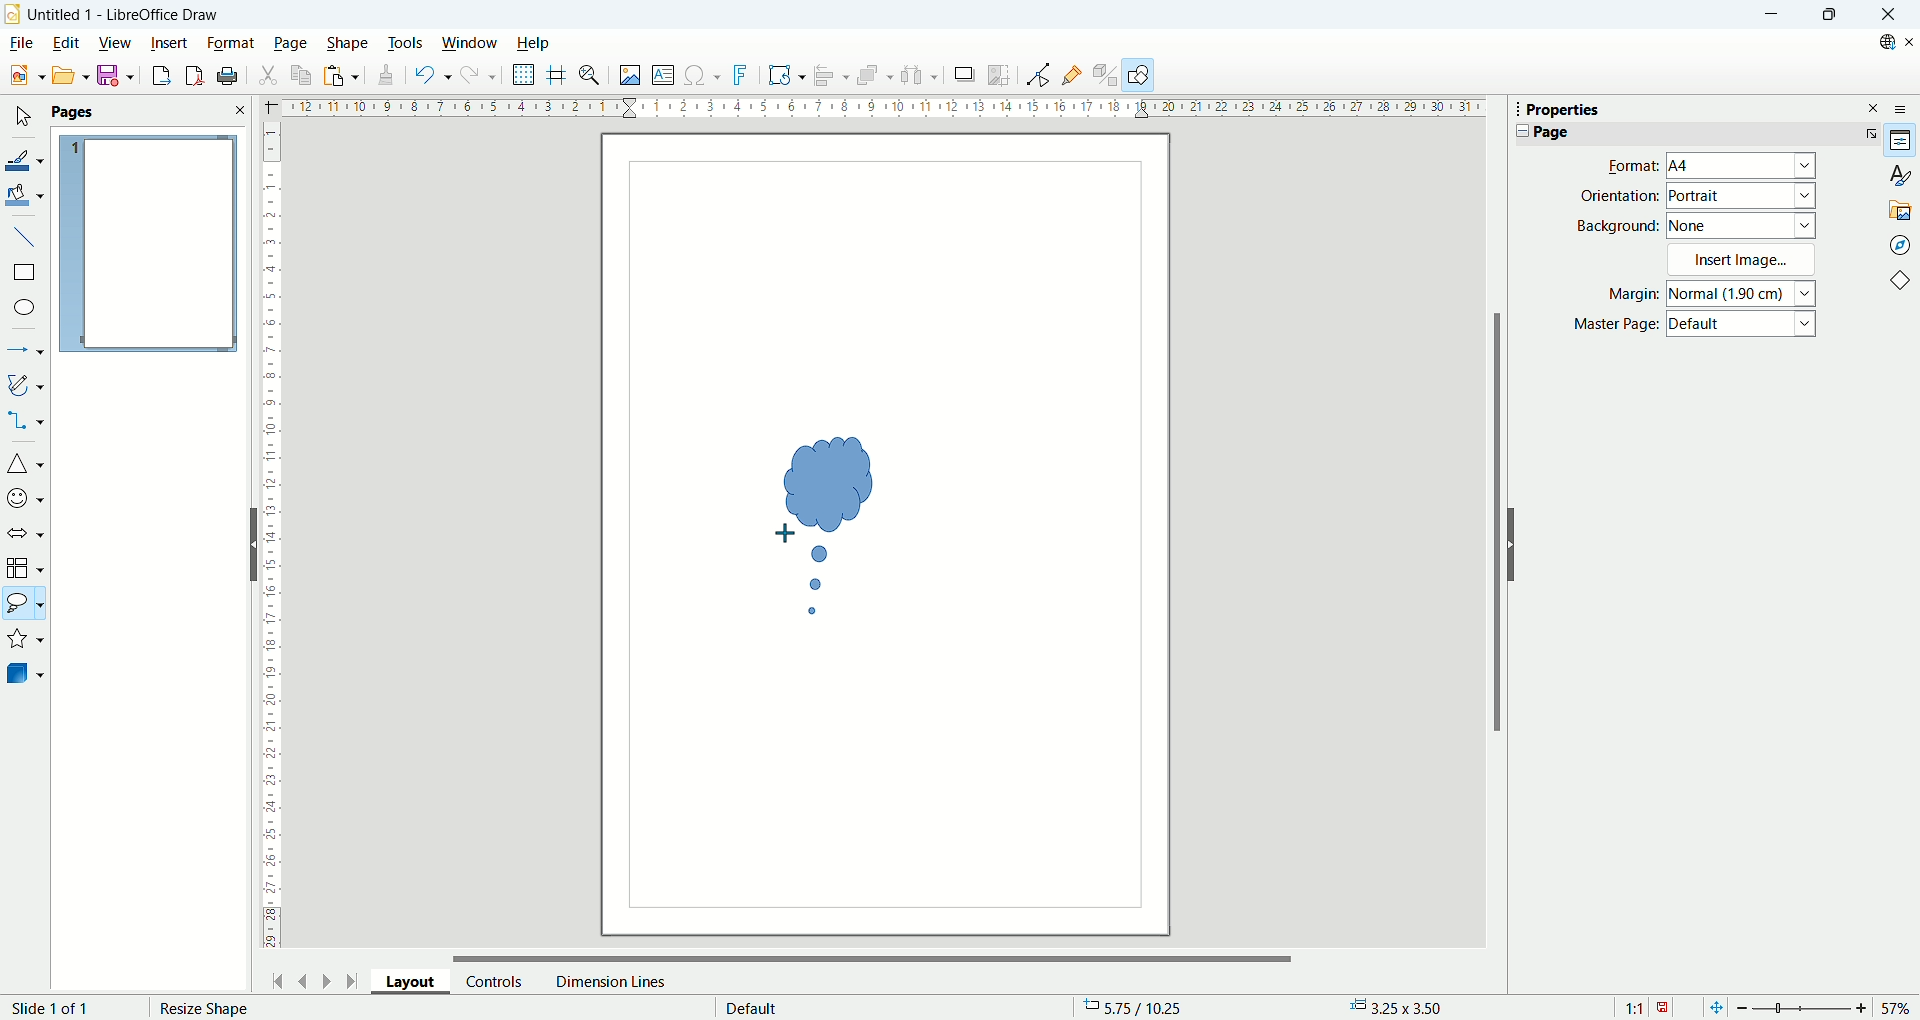 The height and width of the screenshot is (1020, 1920). What do you see at coordinates (26, 641) in the screenshot?
I see `stars and banners` at bounding box center [26, 641].